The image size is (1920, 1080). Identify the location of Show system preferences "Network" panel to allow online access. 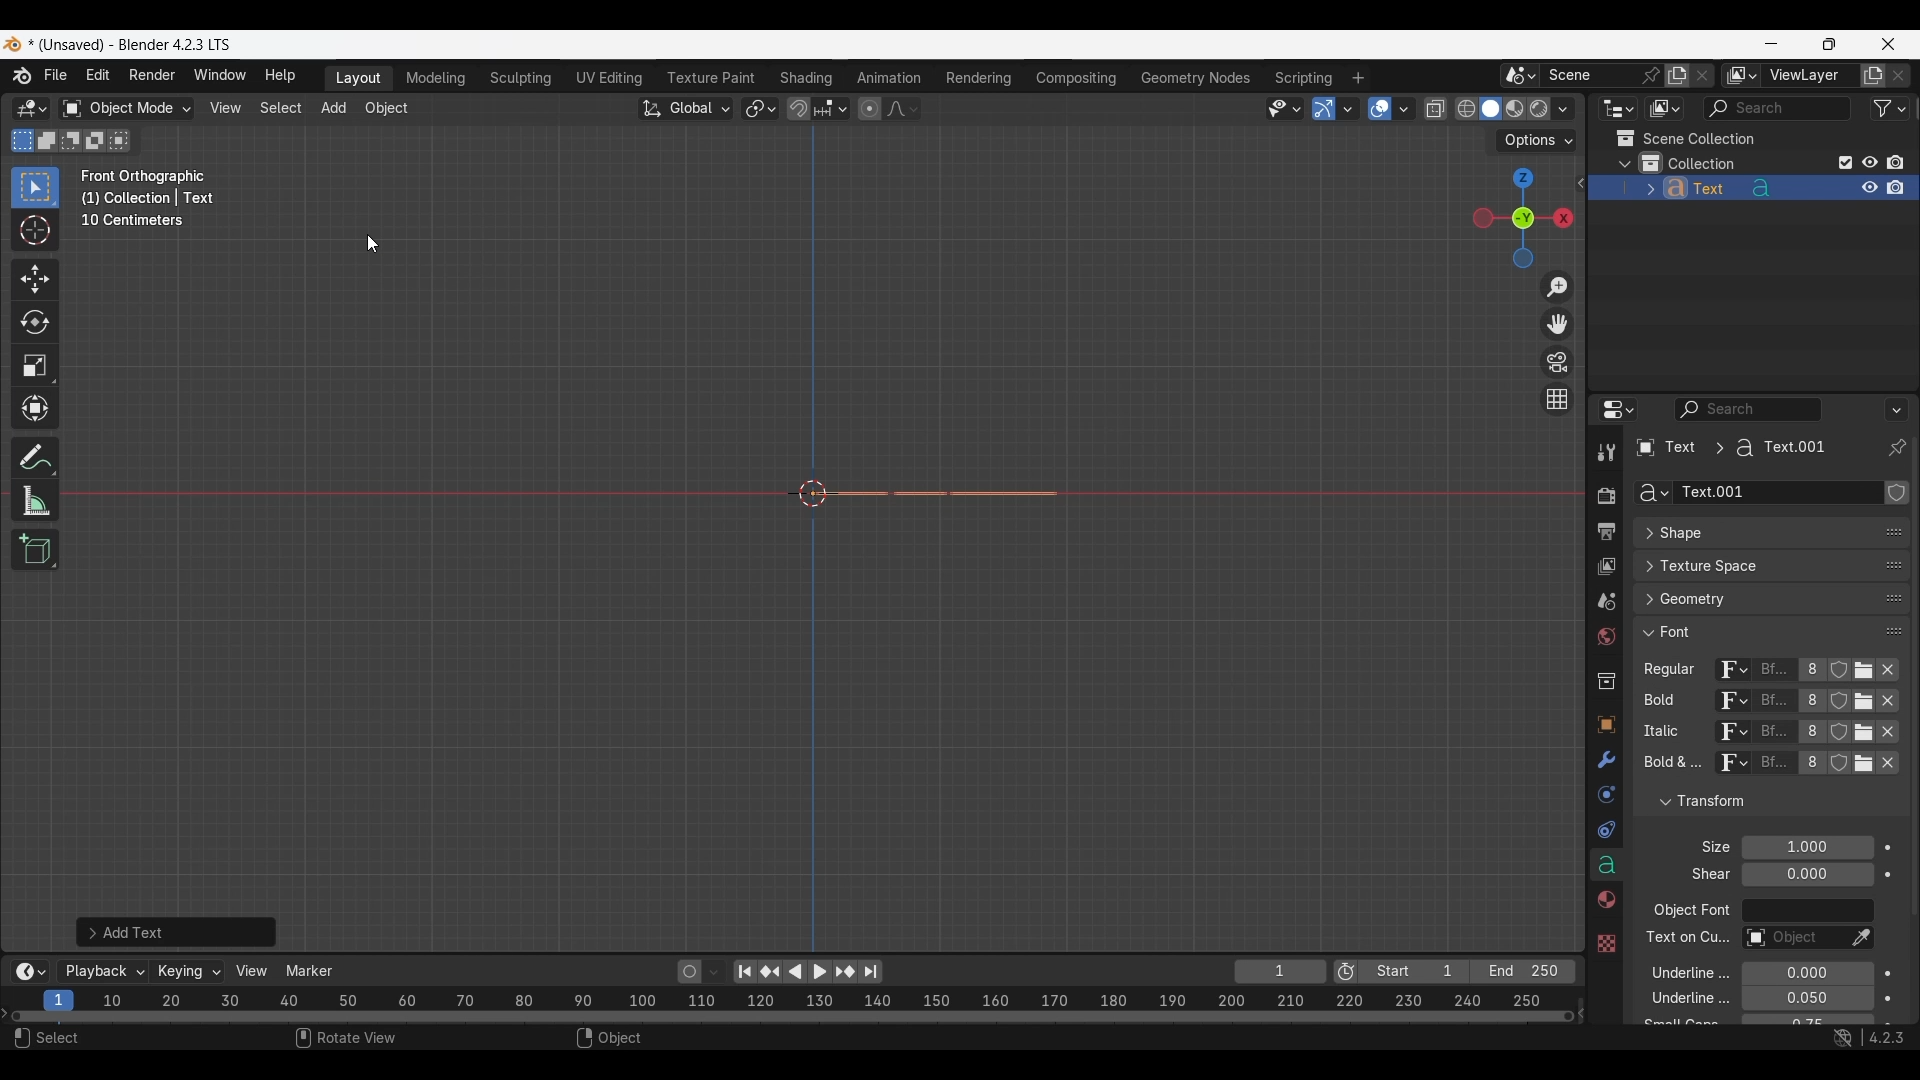
(1842, 1039).